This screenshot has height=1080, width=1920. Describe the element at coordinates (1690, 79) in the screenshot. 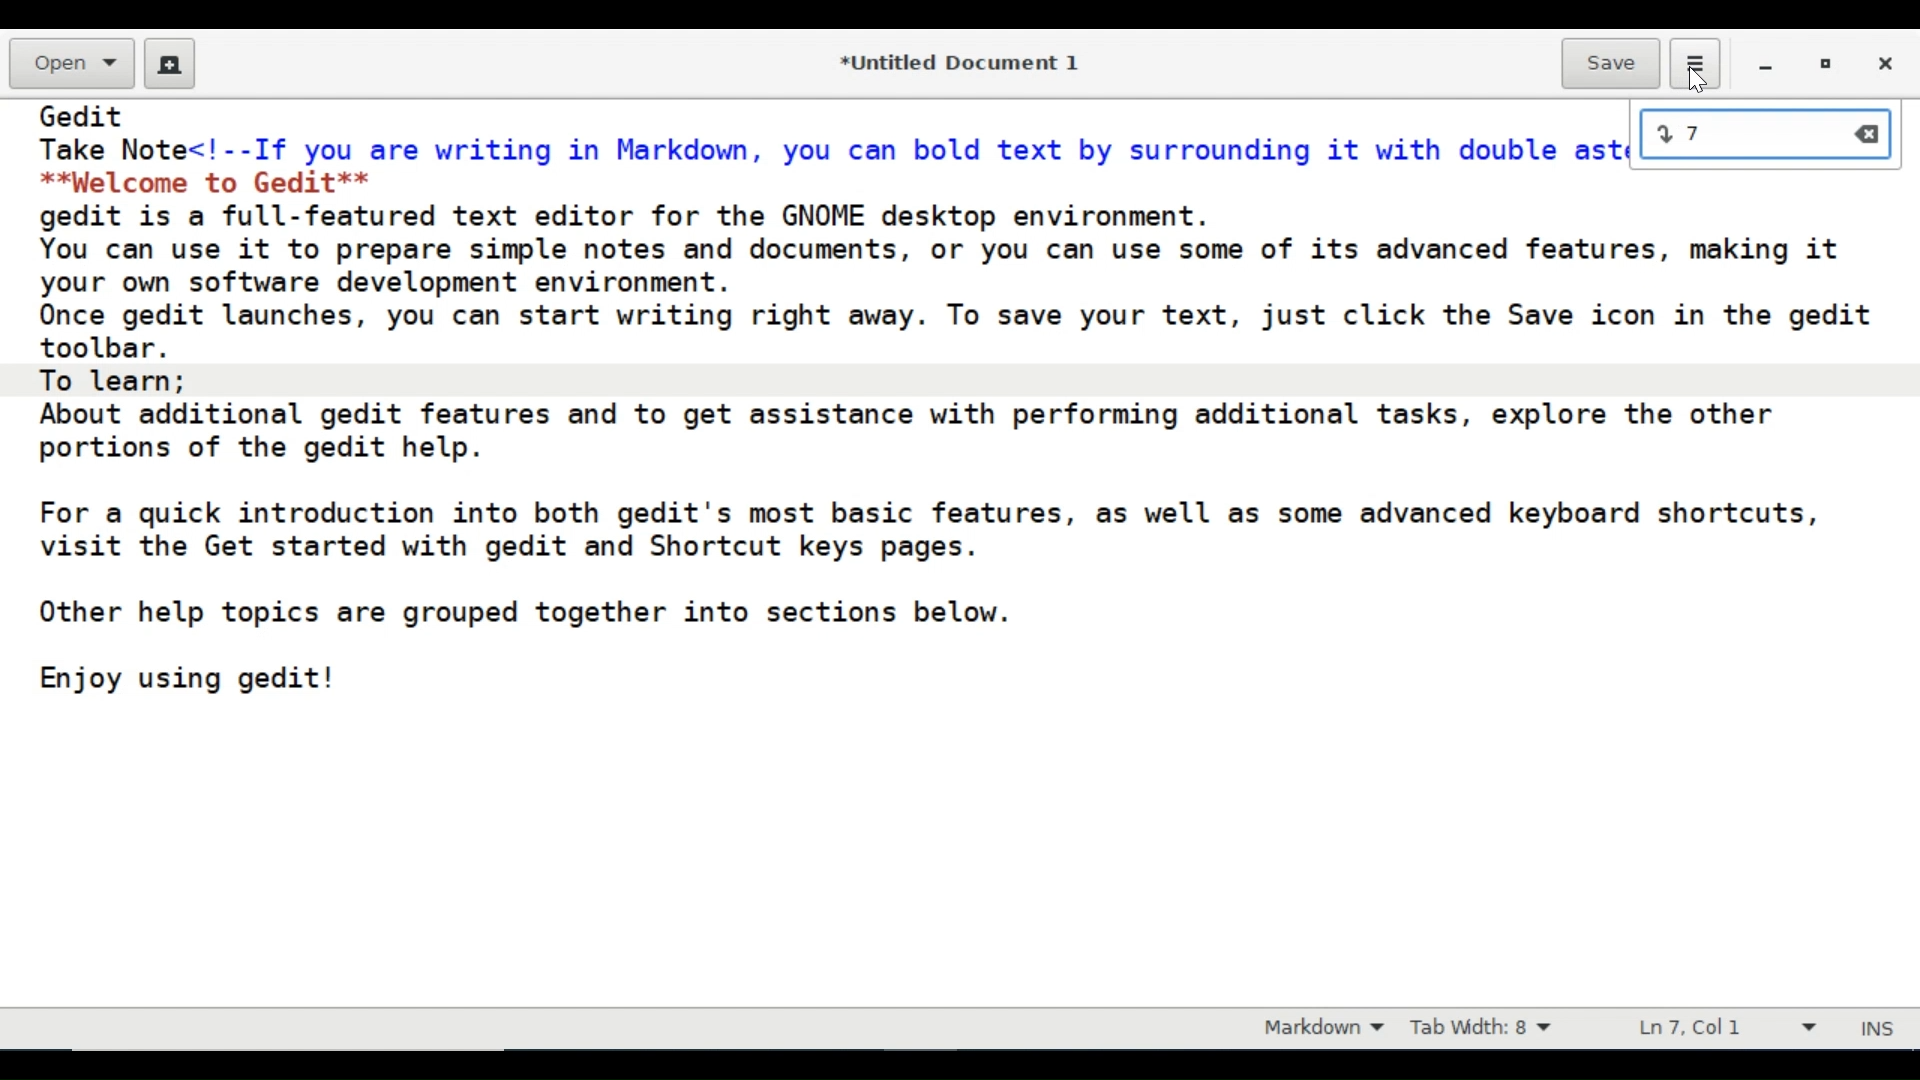

I see `Cursor` at that location.